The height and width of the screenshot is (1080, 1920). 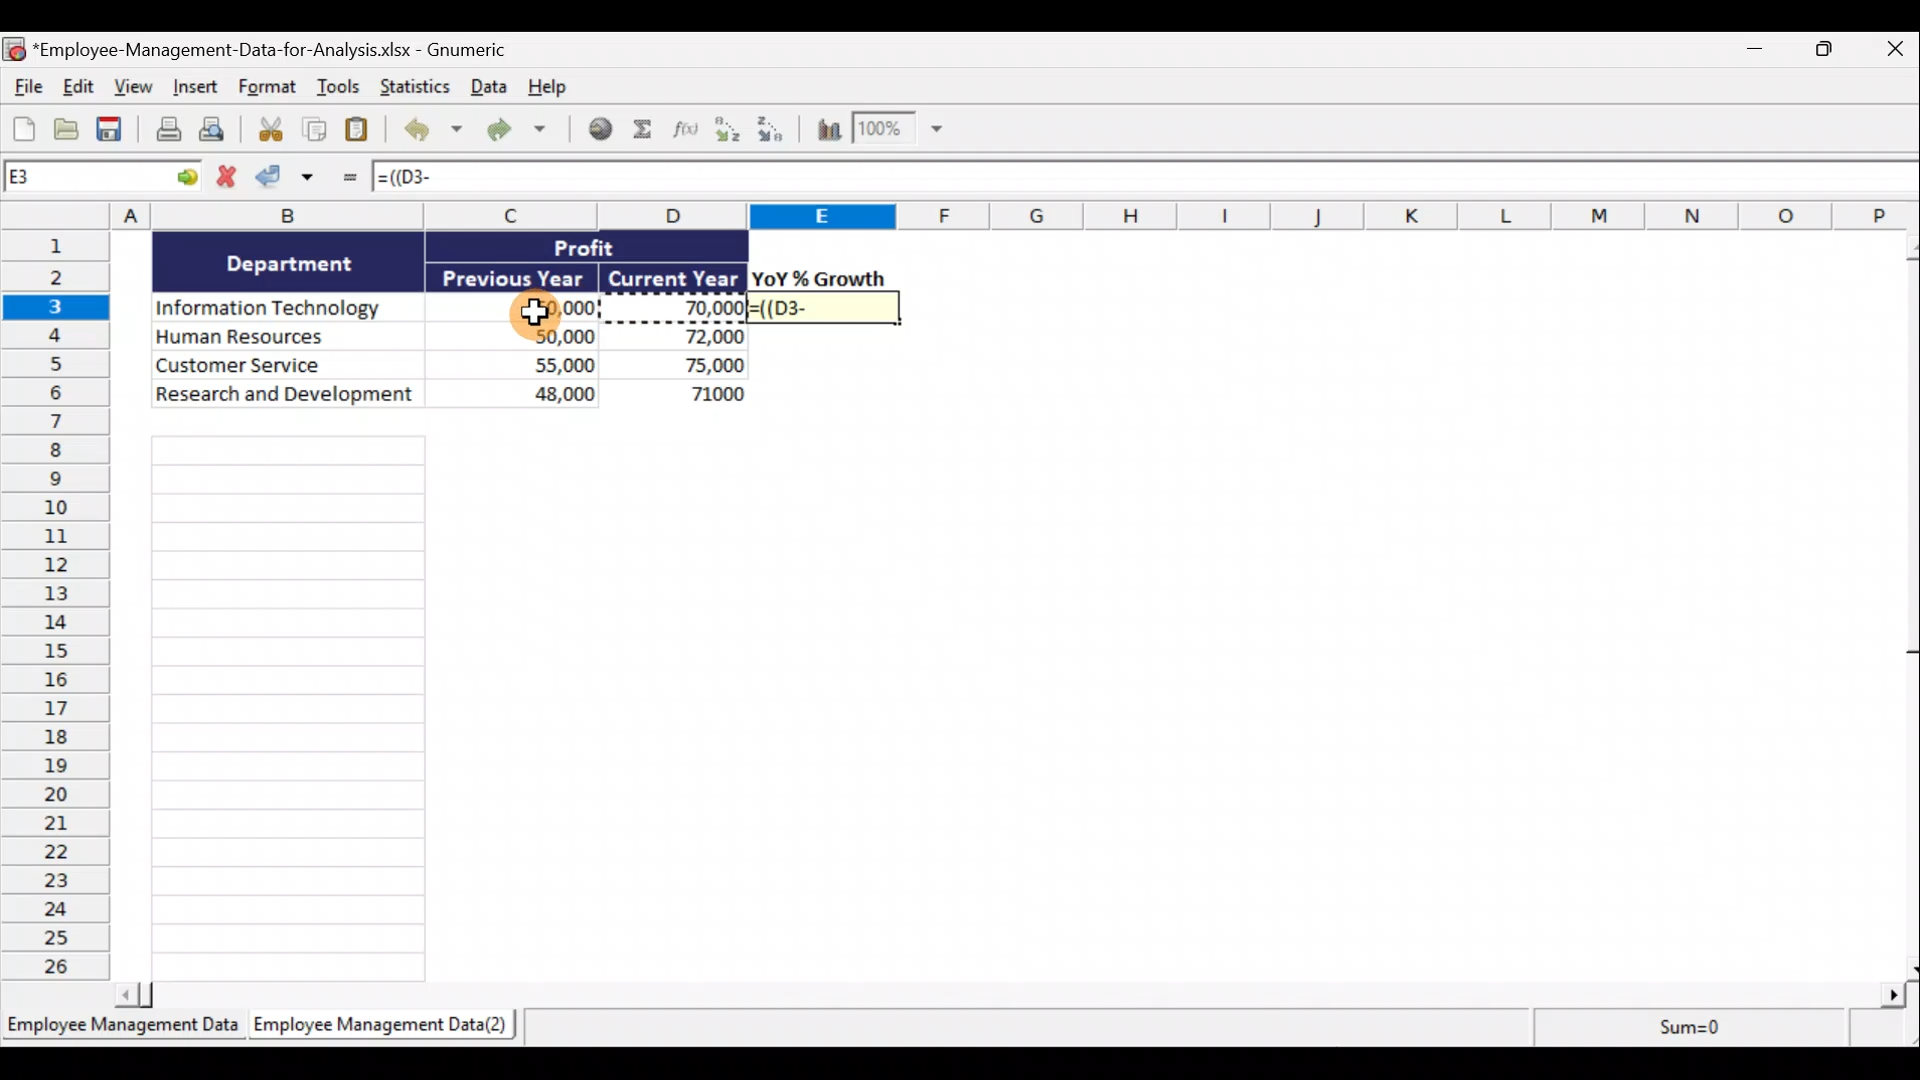 I want to click on Accept change, so click(x=292, y=181).